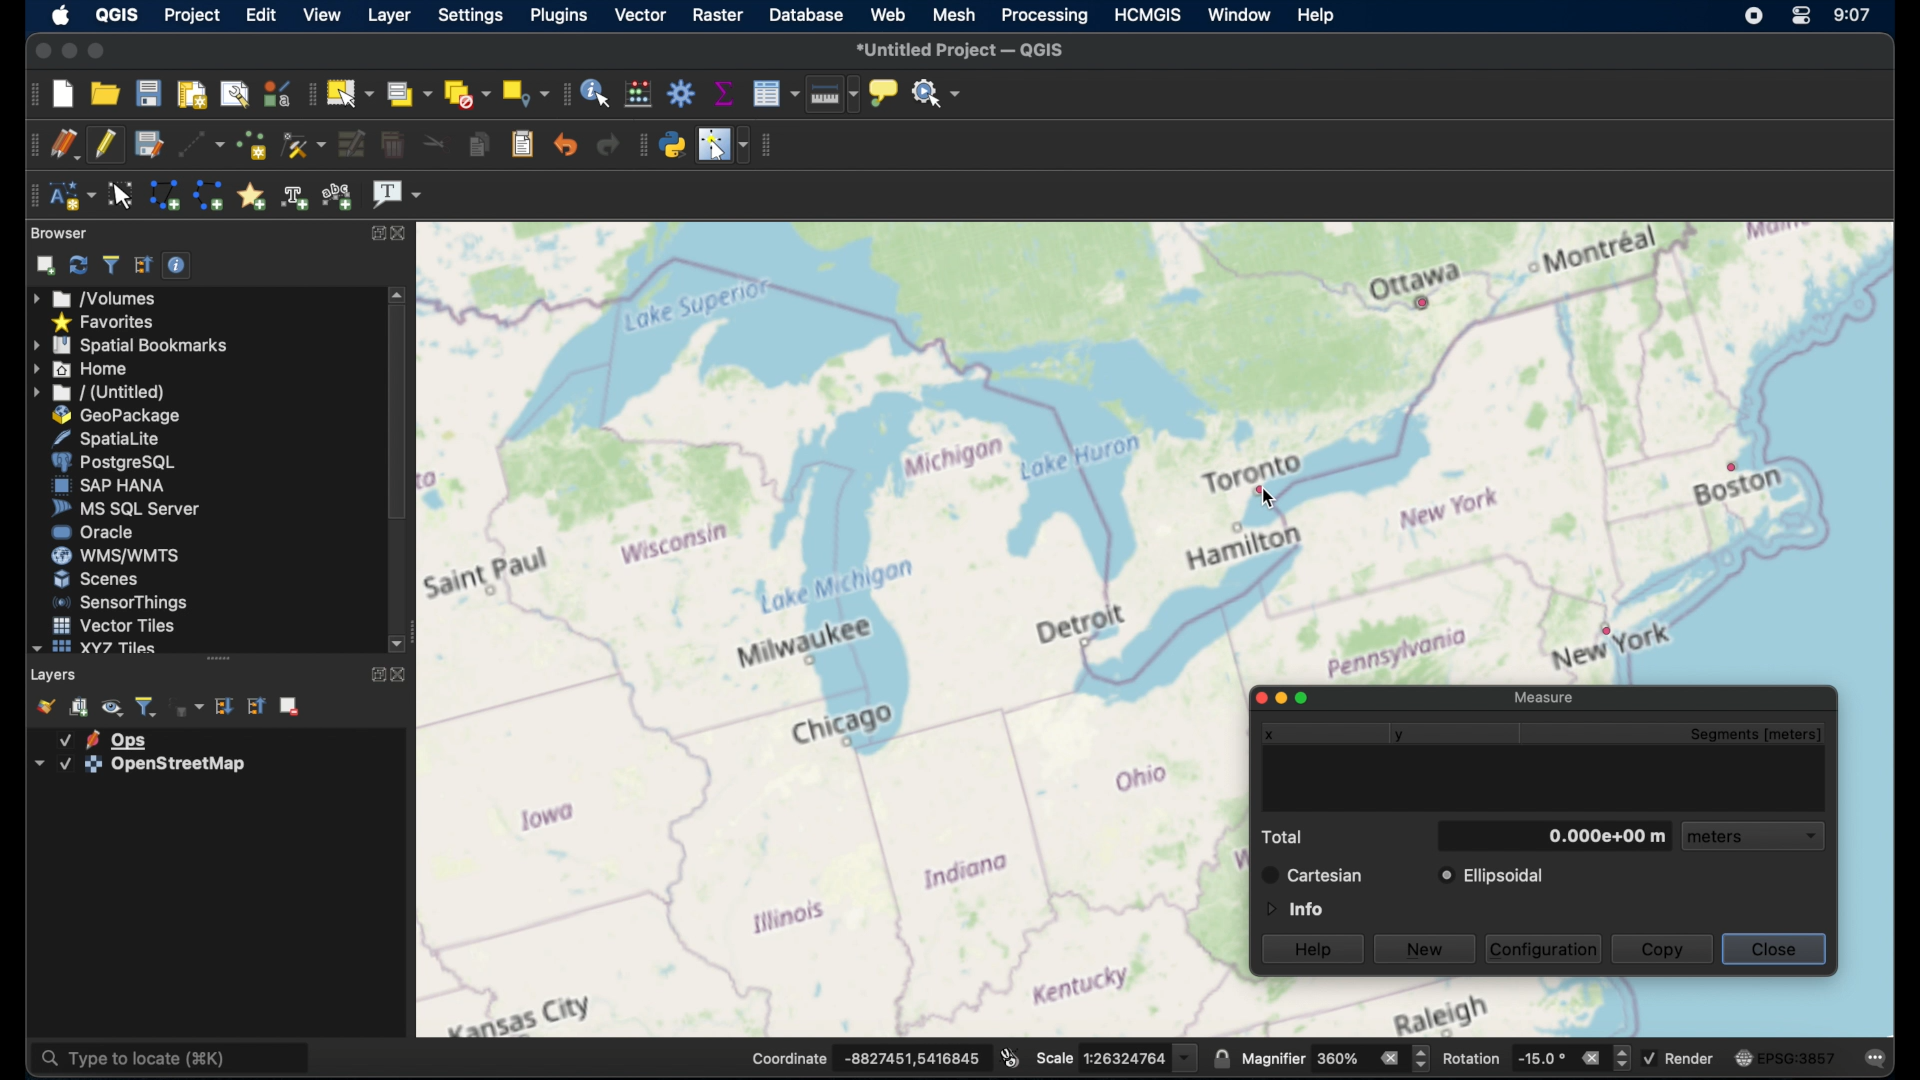 The image size is (1920, 1080). I want to click on point feature, so click(1610, 631).